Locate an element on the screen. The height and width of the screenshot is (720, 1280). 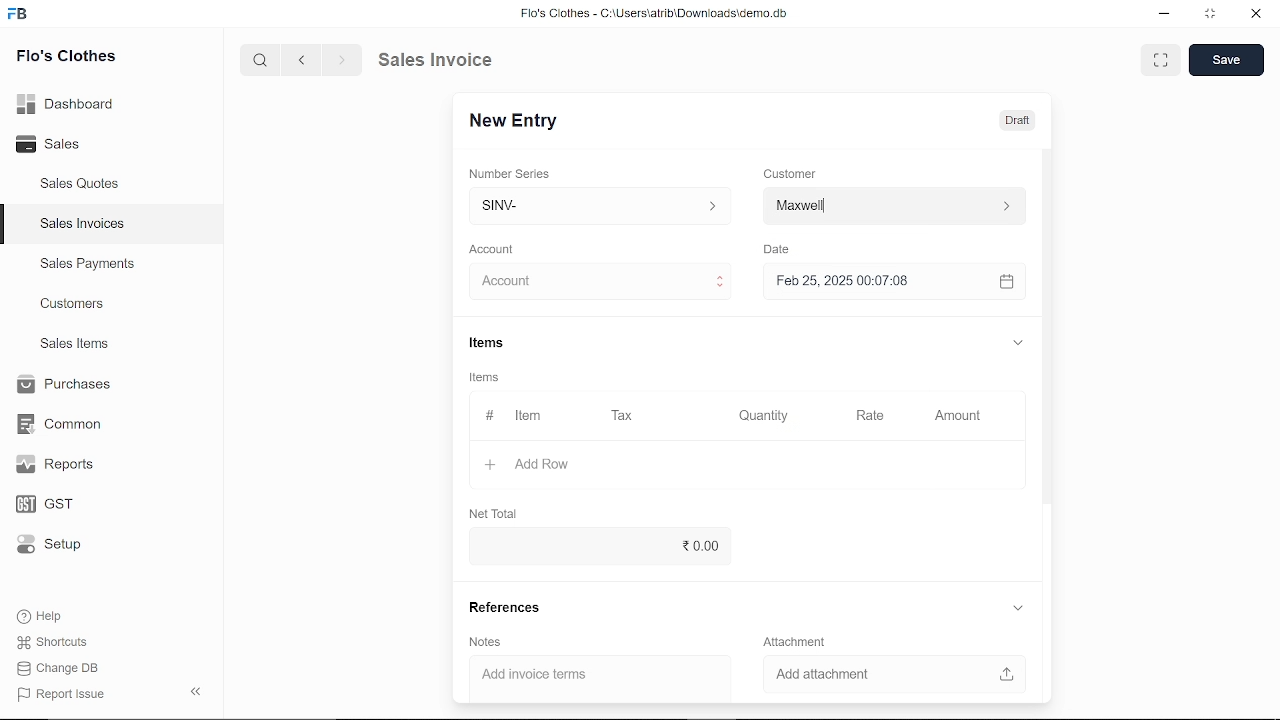
GST is located at coordinates (55, 501).